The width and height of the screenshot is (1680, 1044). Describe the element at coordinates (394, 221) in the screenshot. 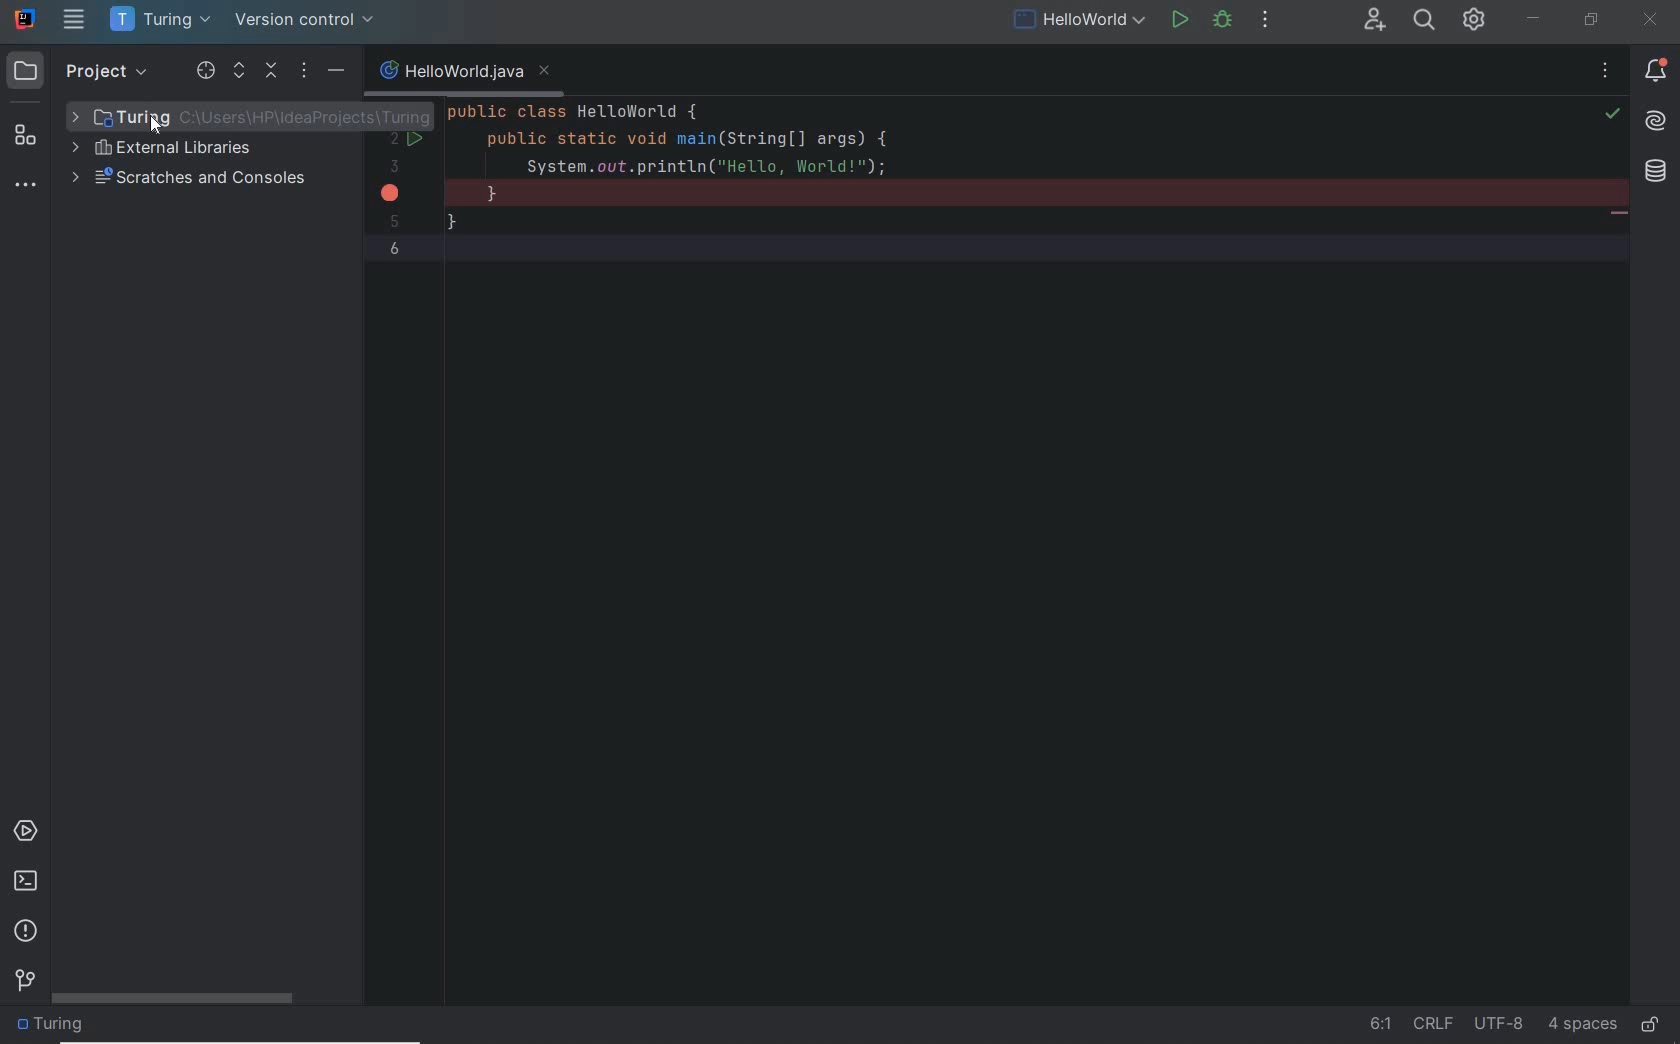

I see `5` at that location.